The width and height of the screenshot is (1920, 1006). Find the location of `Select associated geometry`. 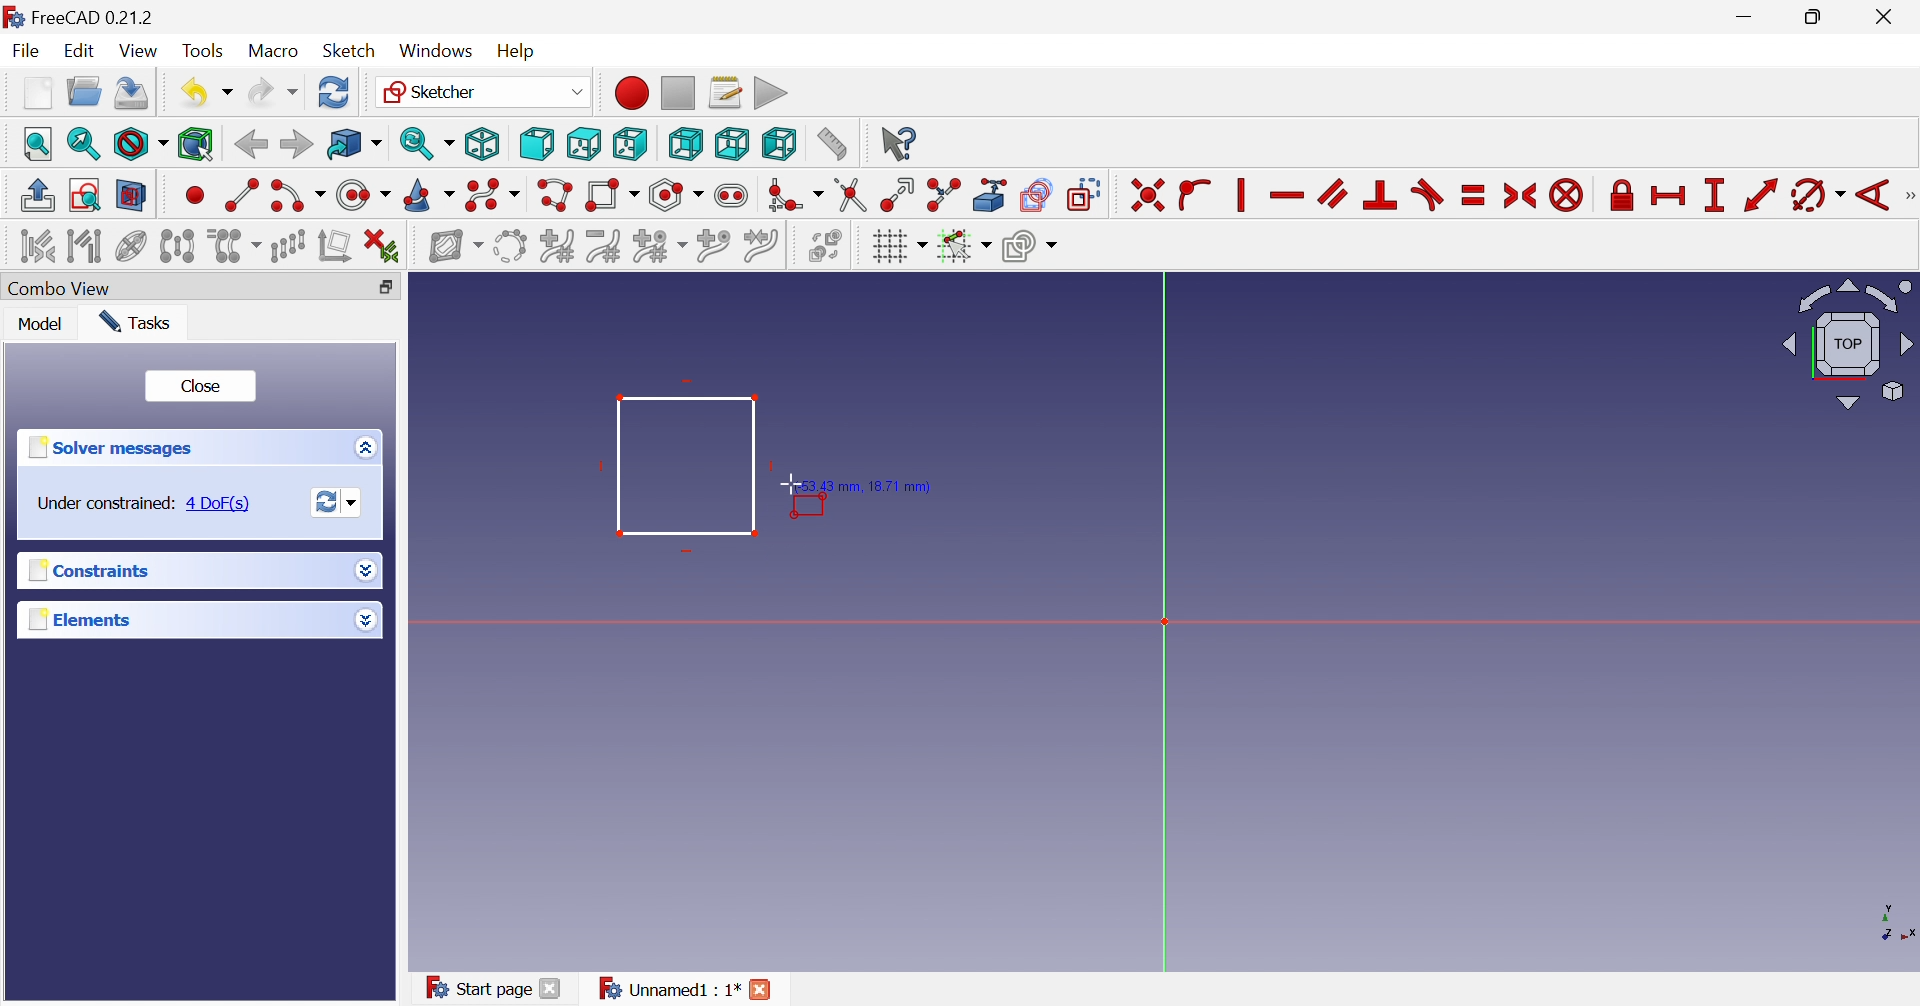

Select associated geometry is located at coordinates (87, 249).